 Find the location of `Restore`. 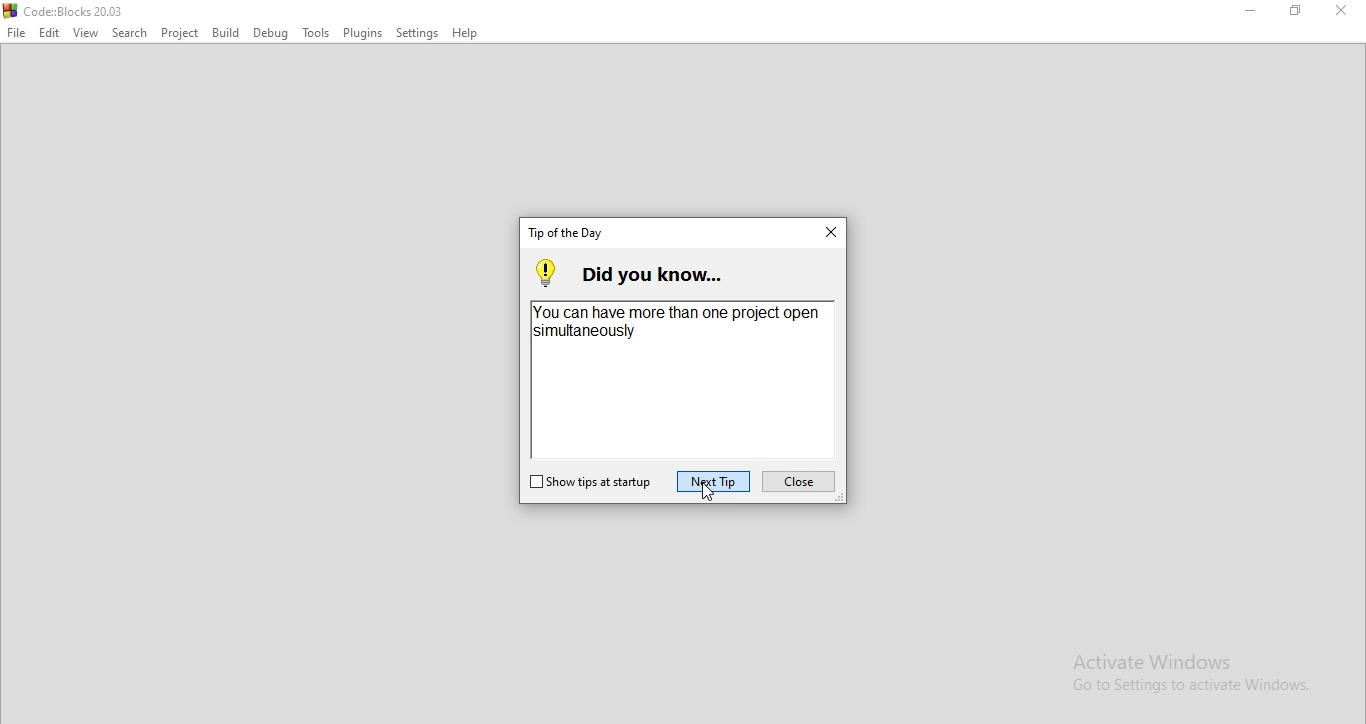

Restore is located at coordinates (1295, 11).